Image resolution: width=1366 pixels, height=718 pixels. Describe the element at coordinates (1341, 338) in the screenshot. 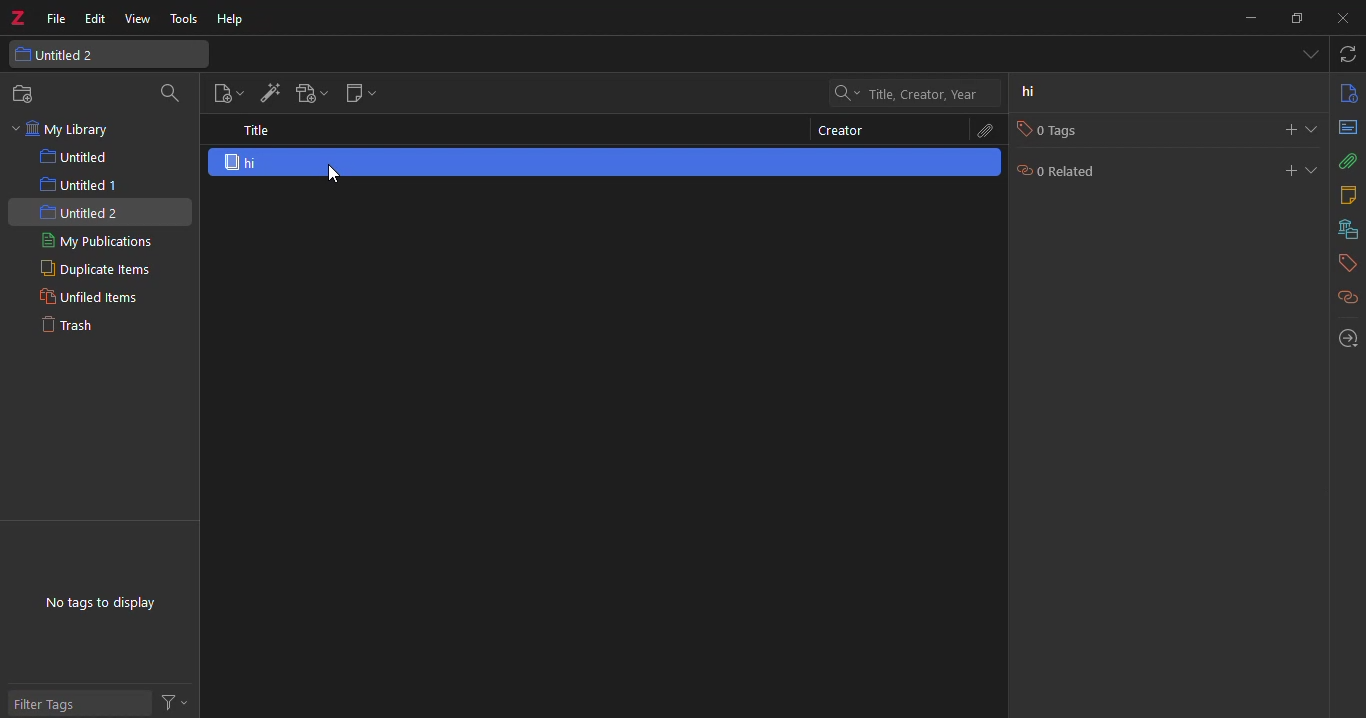

I see `locate` at that location.